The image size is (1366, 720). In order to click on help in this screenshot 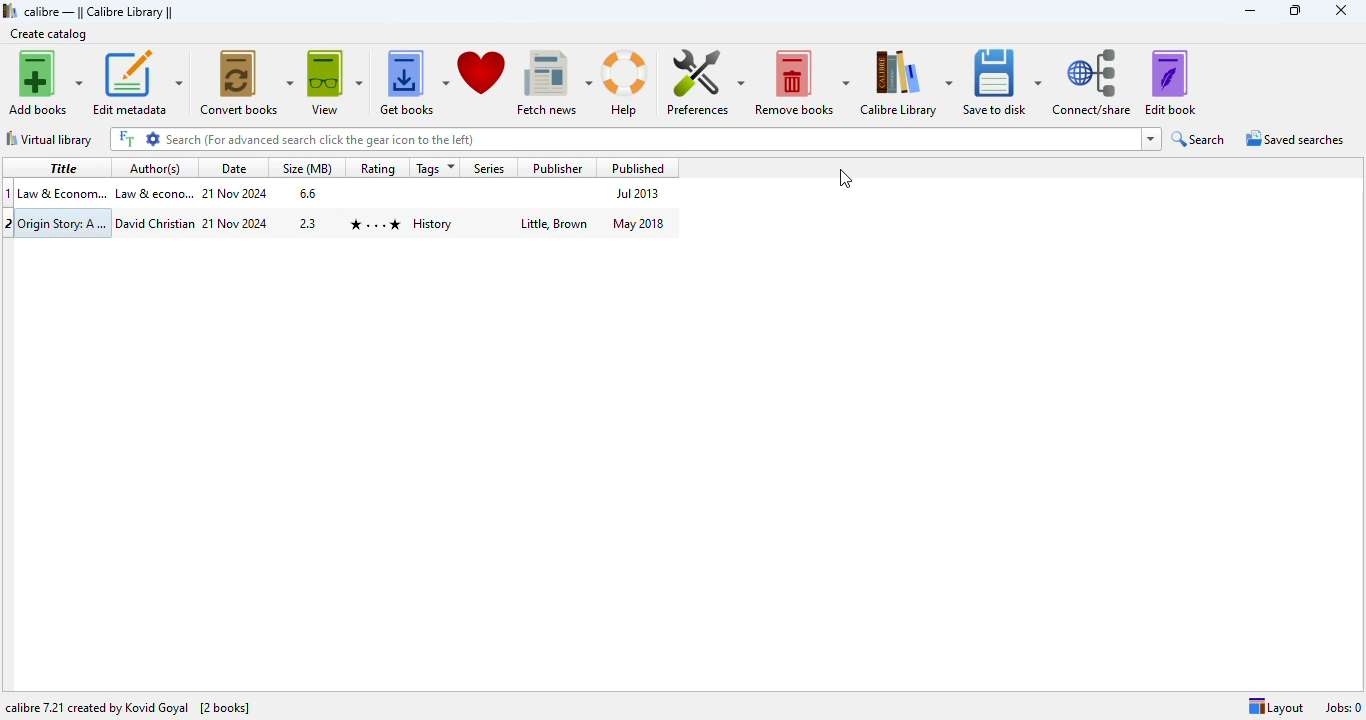, I will do `click(628, 81)`.